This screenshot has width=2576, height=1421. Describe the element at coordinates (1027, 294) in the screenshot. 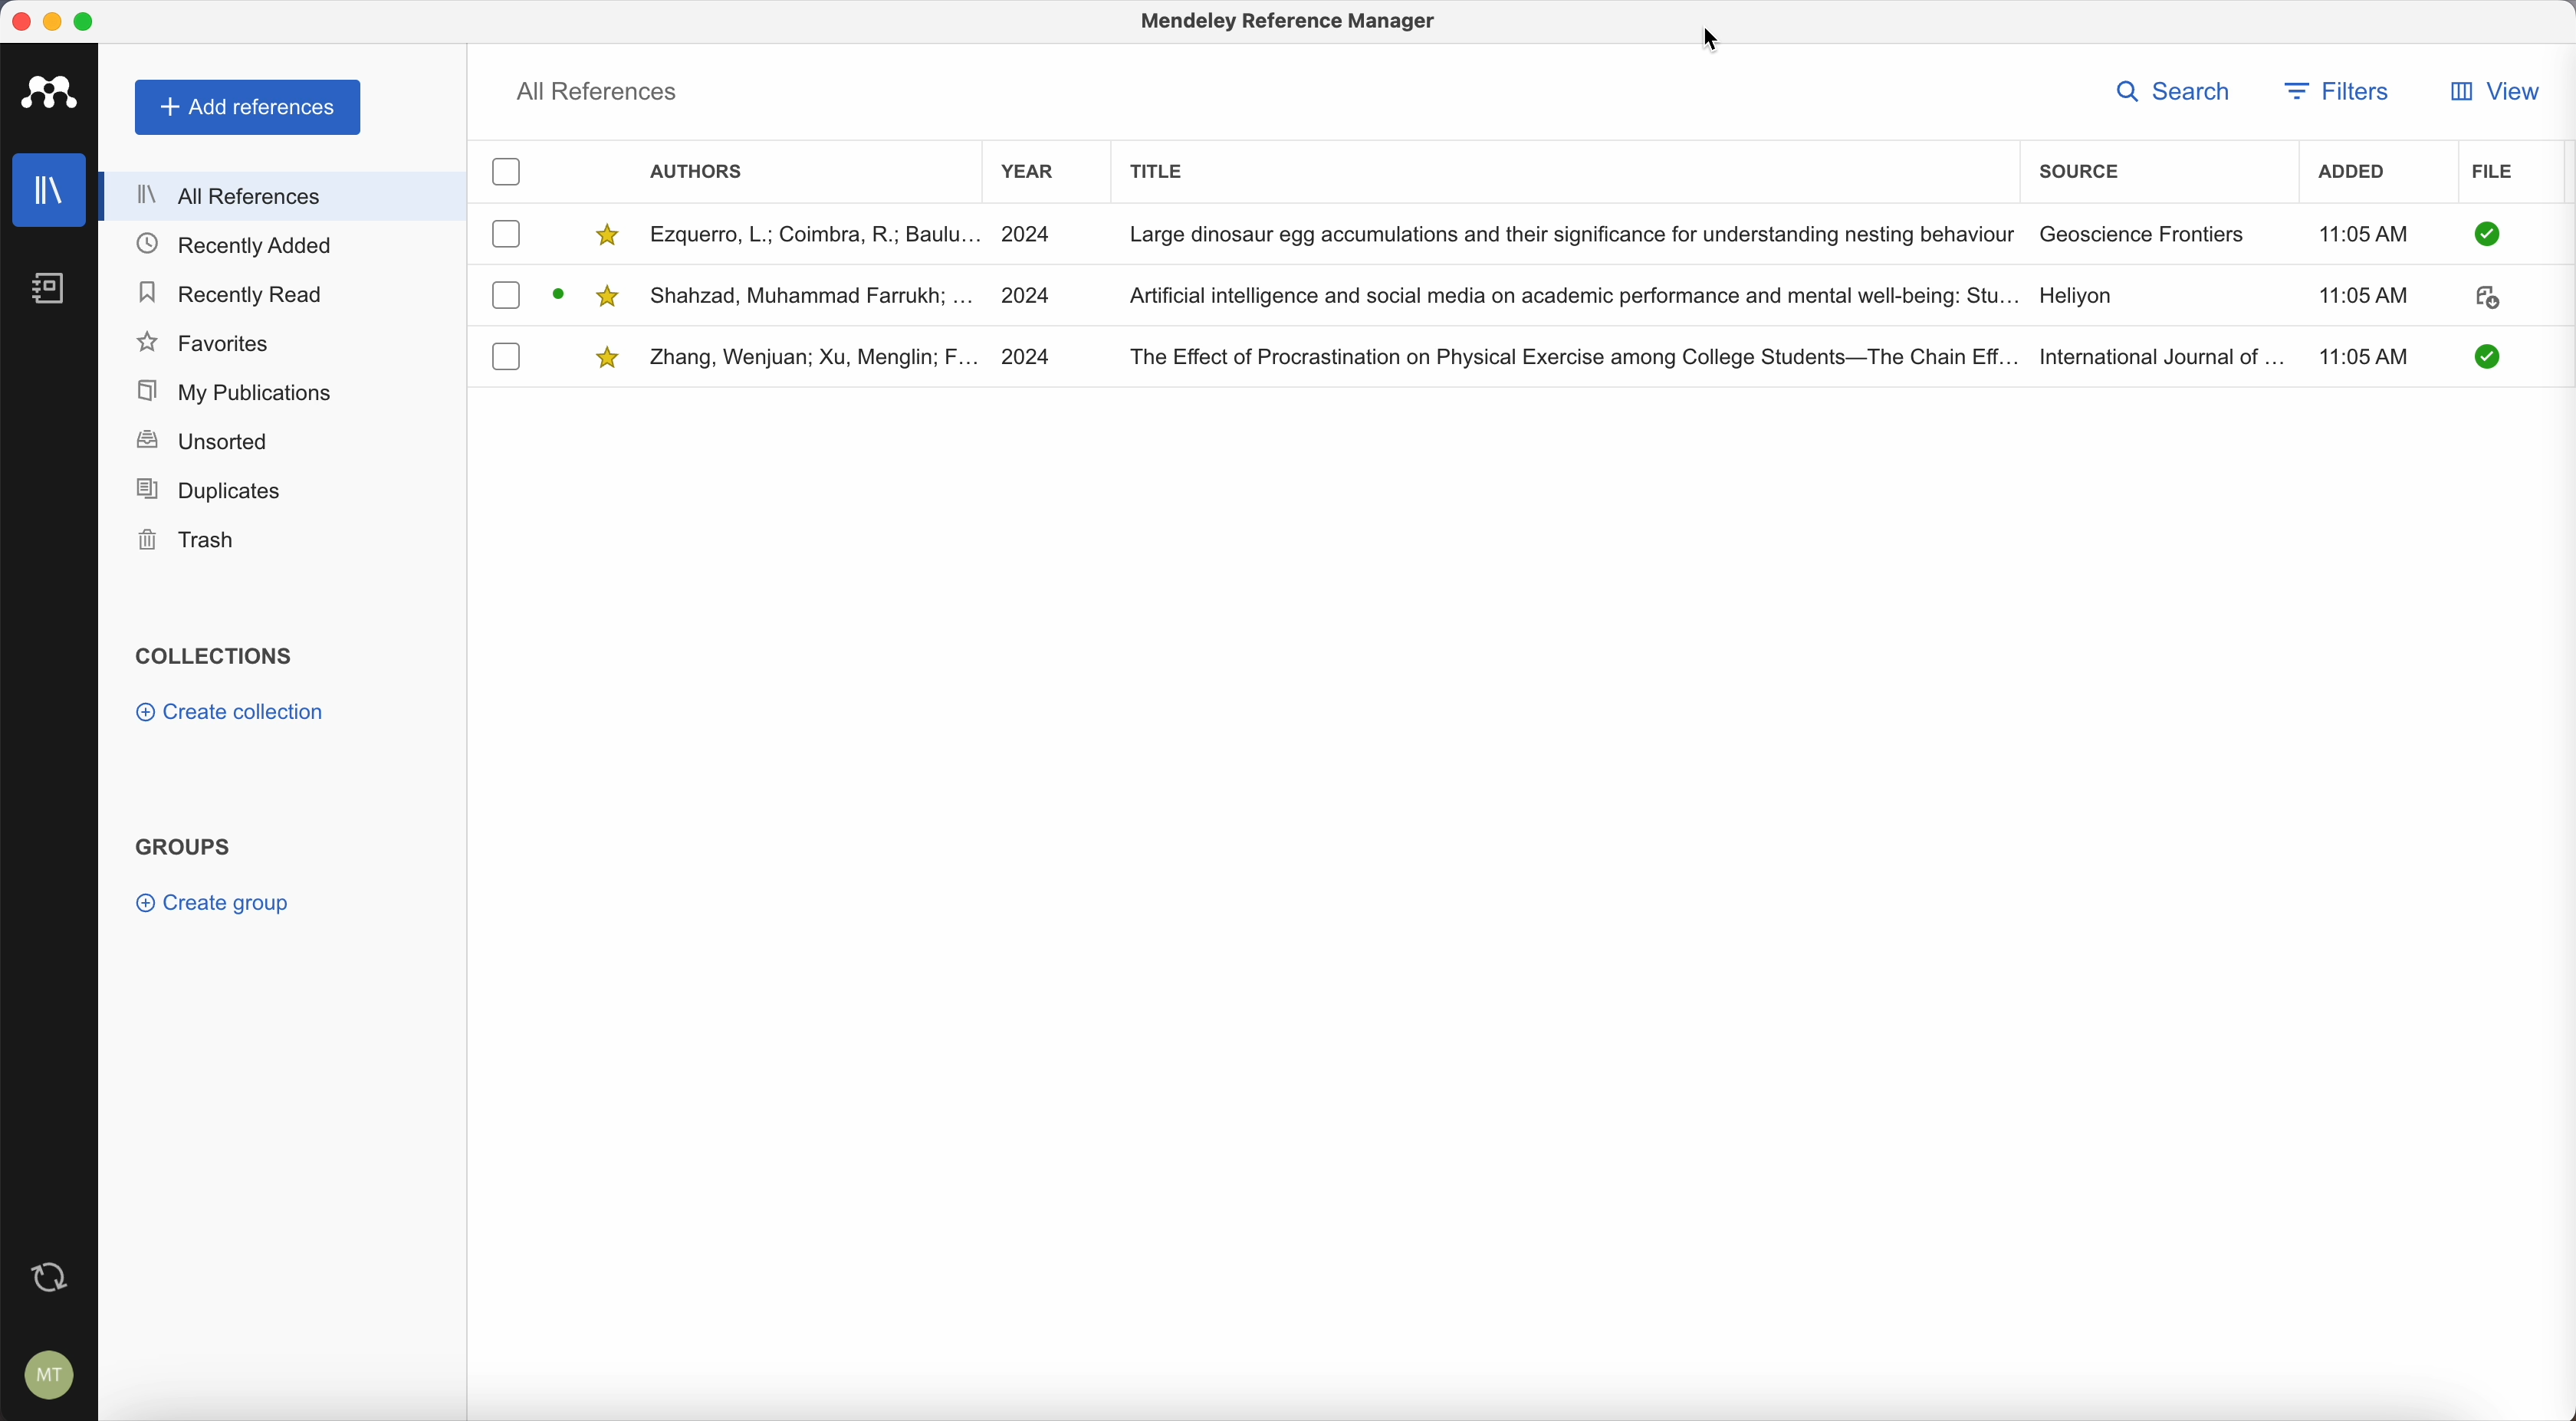

I see `2024` at that location.